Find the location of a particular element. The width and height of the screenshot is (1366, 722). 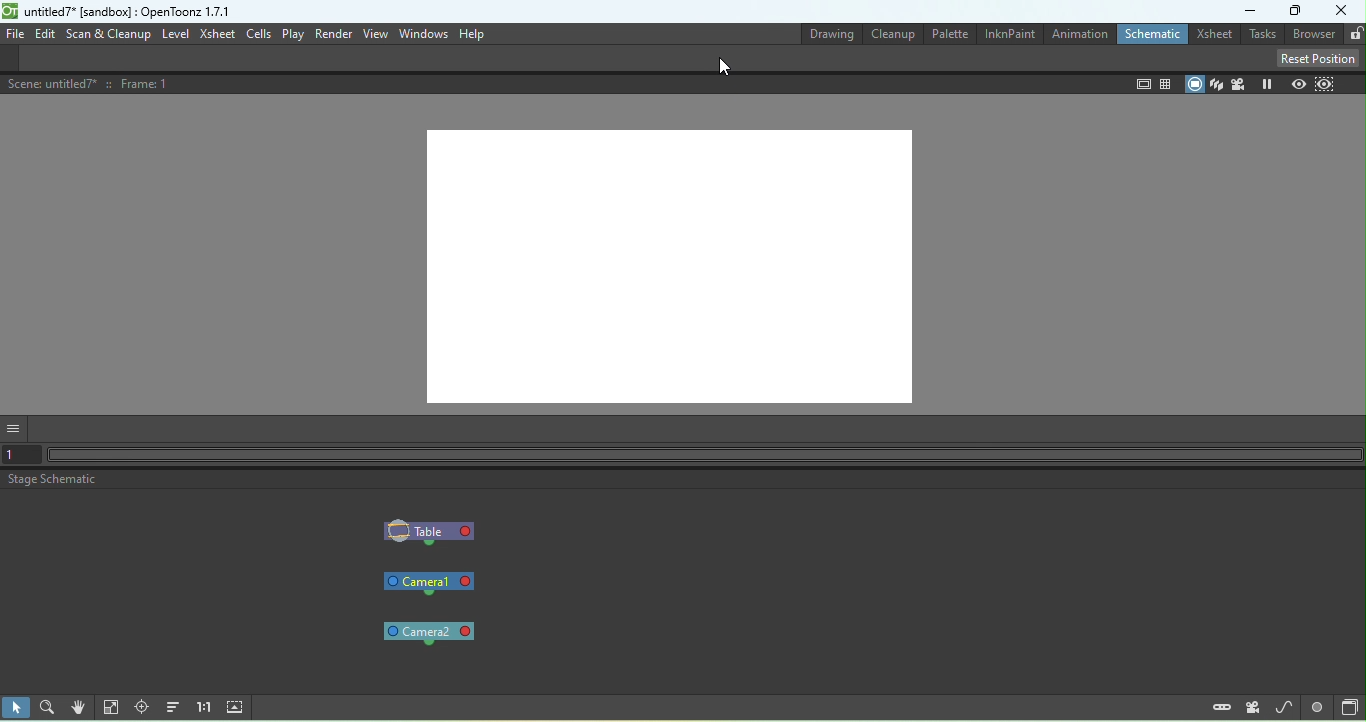

Switch output port display mode is located at coordinates (1316, 707).